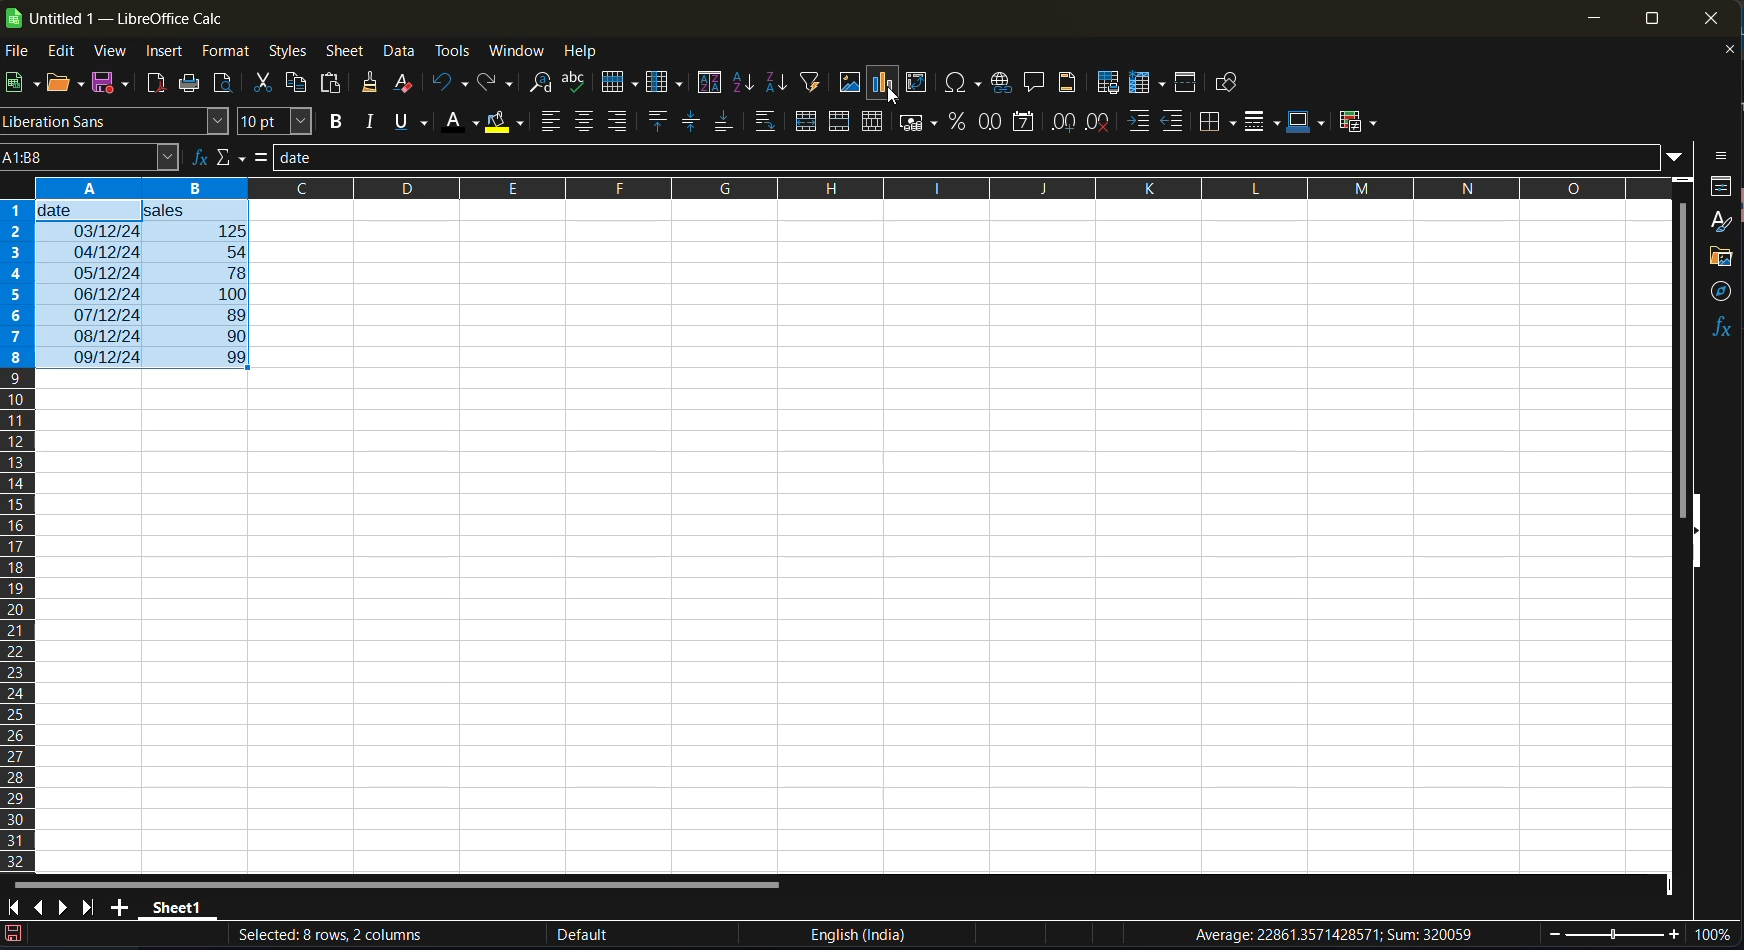  What do you see at coordinates (1683, 343) in the screenshot?
I see `vertical scroll bar` at bounding box center [1683, 343].